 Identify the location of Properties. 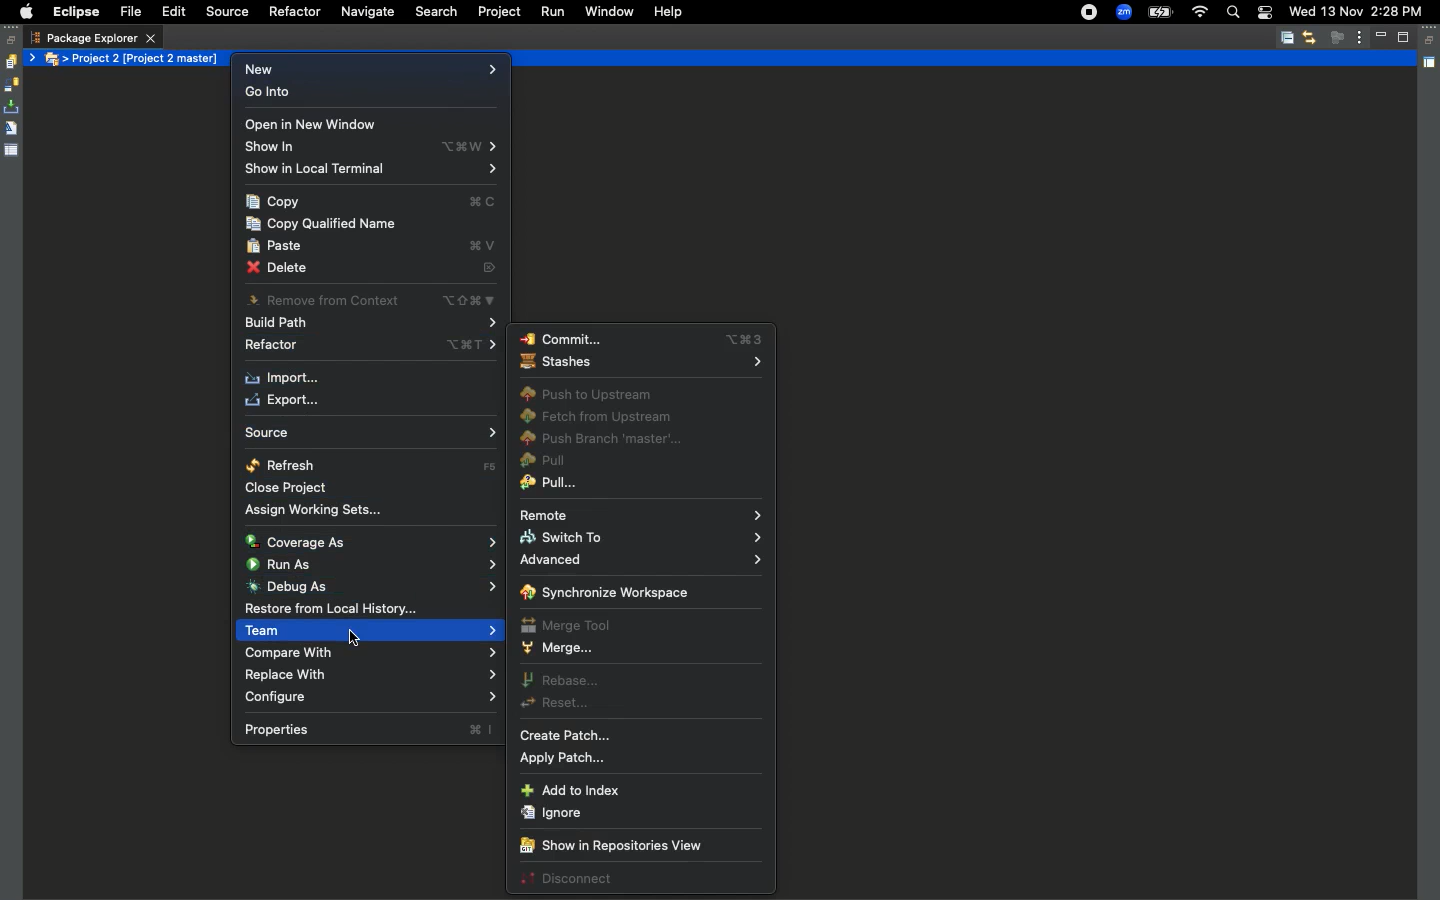
(12, 149).